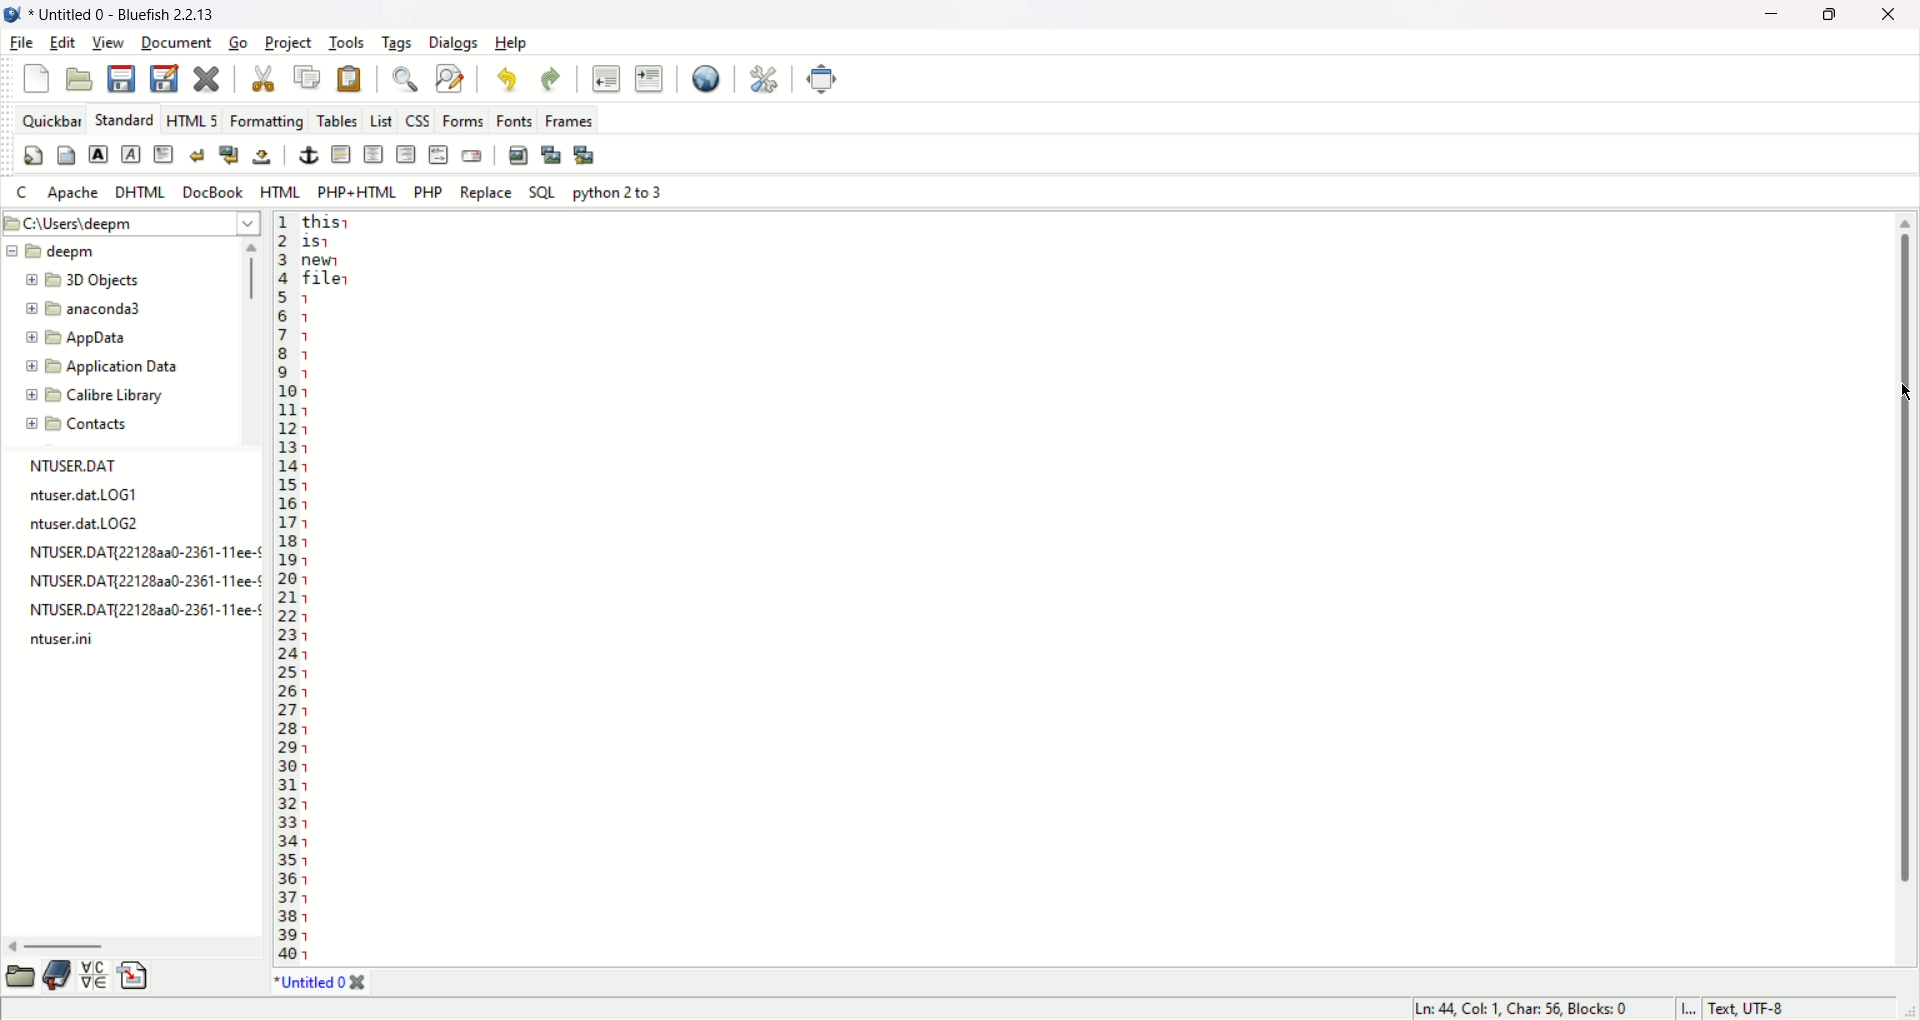 The image size is (1920, 1020). What do you see at coordinates (553, 82) in the screenshot?
I see `redo` at bounding box center [553, 82].